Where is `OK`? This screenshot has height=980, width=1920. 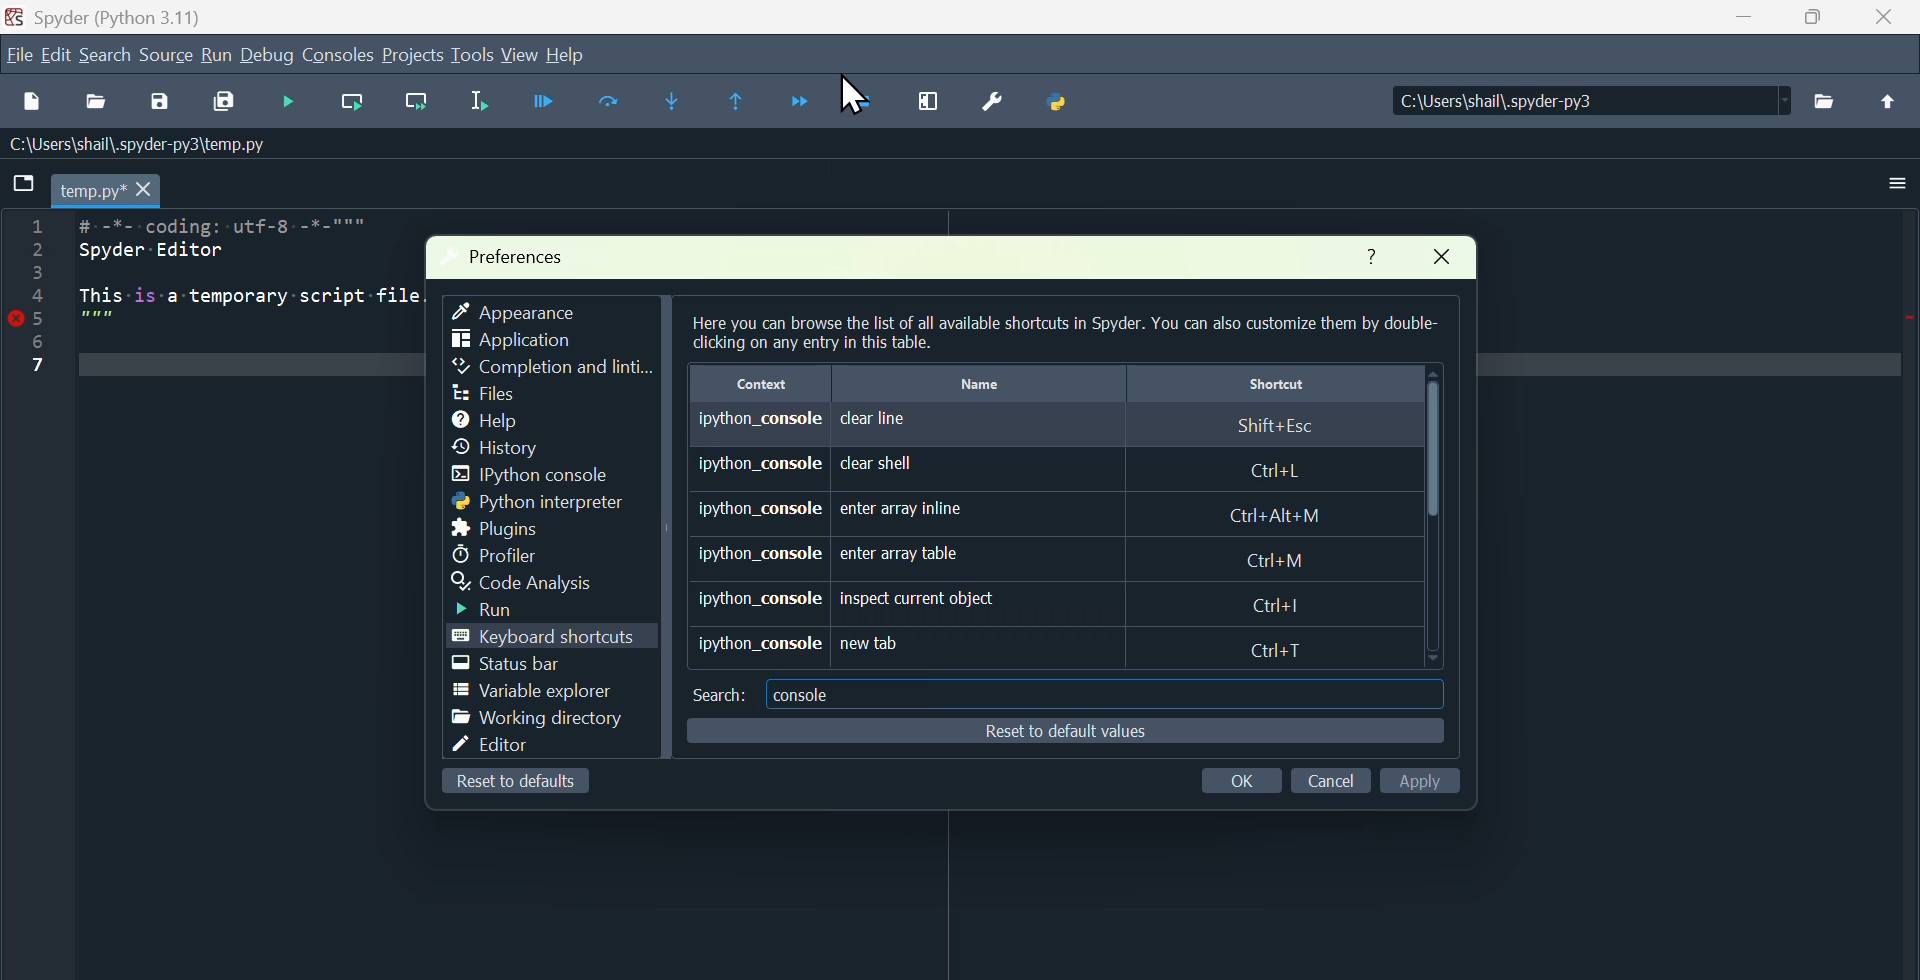 OK is located at coordinates (1245, 777).